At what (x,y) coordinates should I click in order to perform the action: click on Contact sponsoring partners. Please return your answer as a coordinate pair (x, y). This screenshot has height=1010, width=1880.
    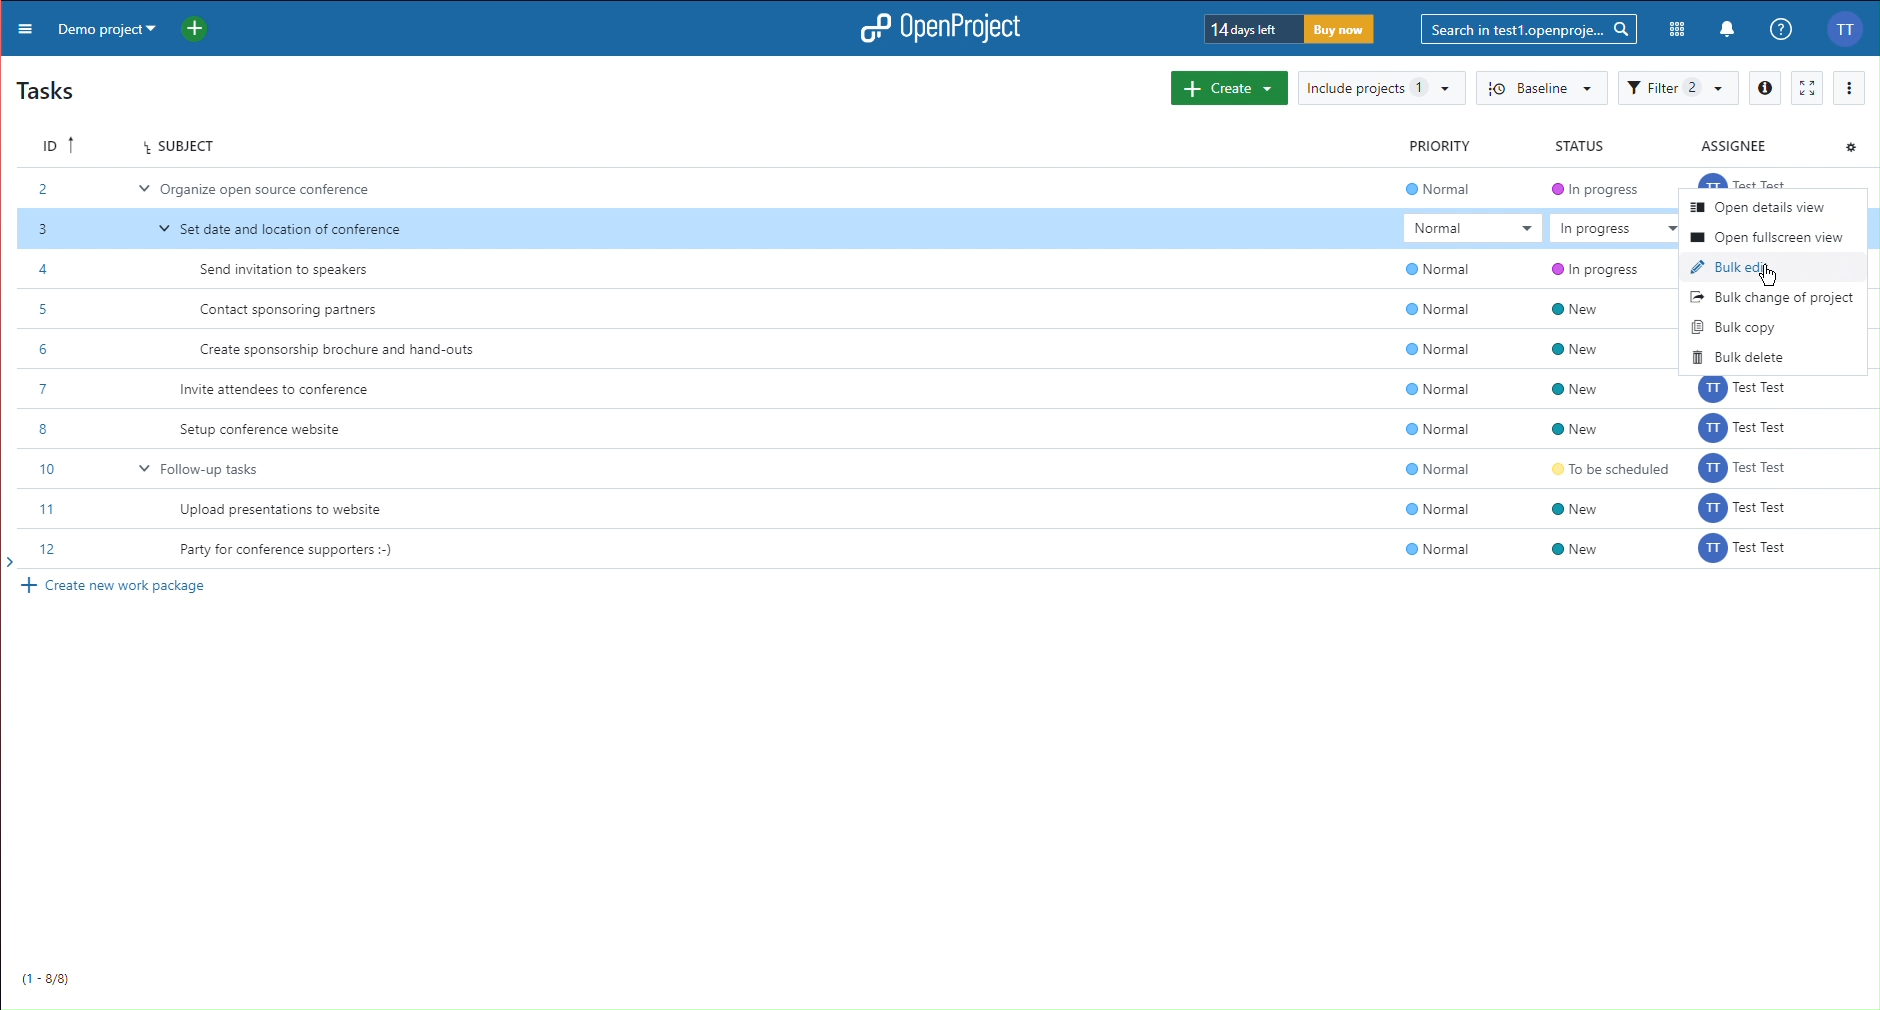
    Looking at the image, I should click on (291, 310).